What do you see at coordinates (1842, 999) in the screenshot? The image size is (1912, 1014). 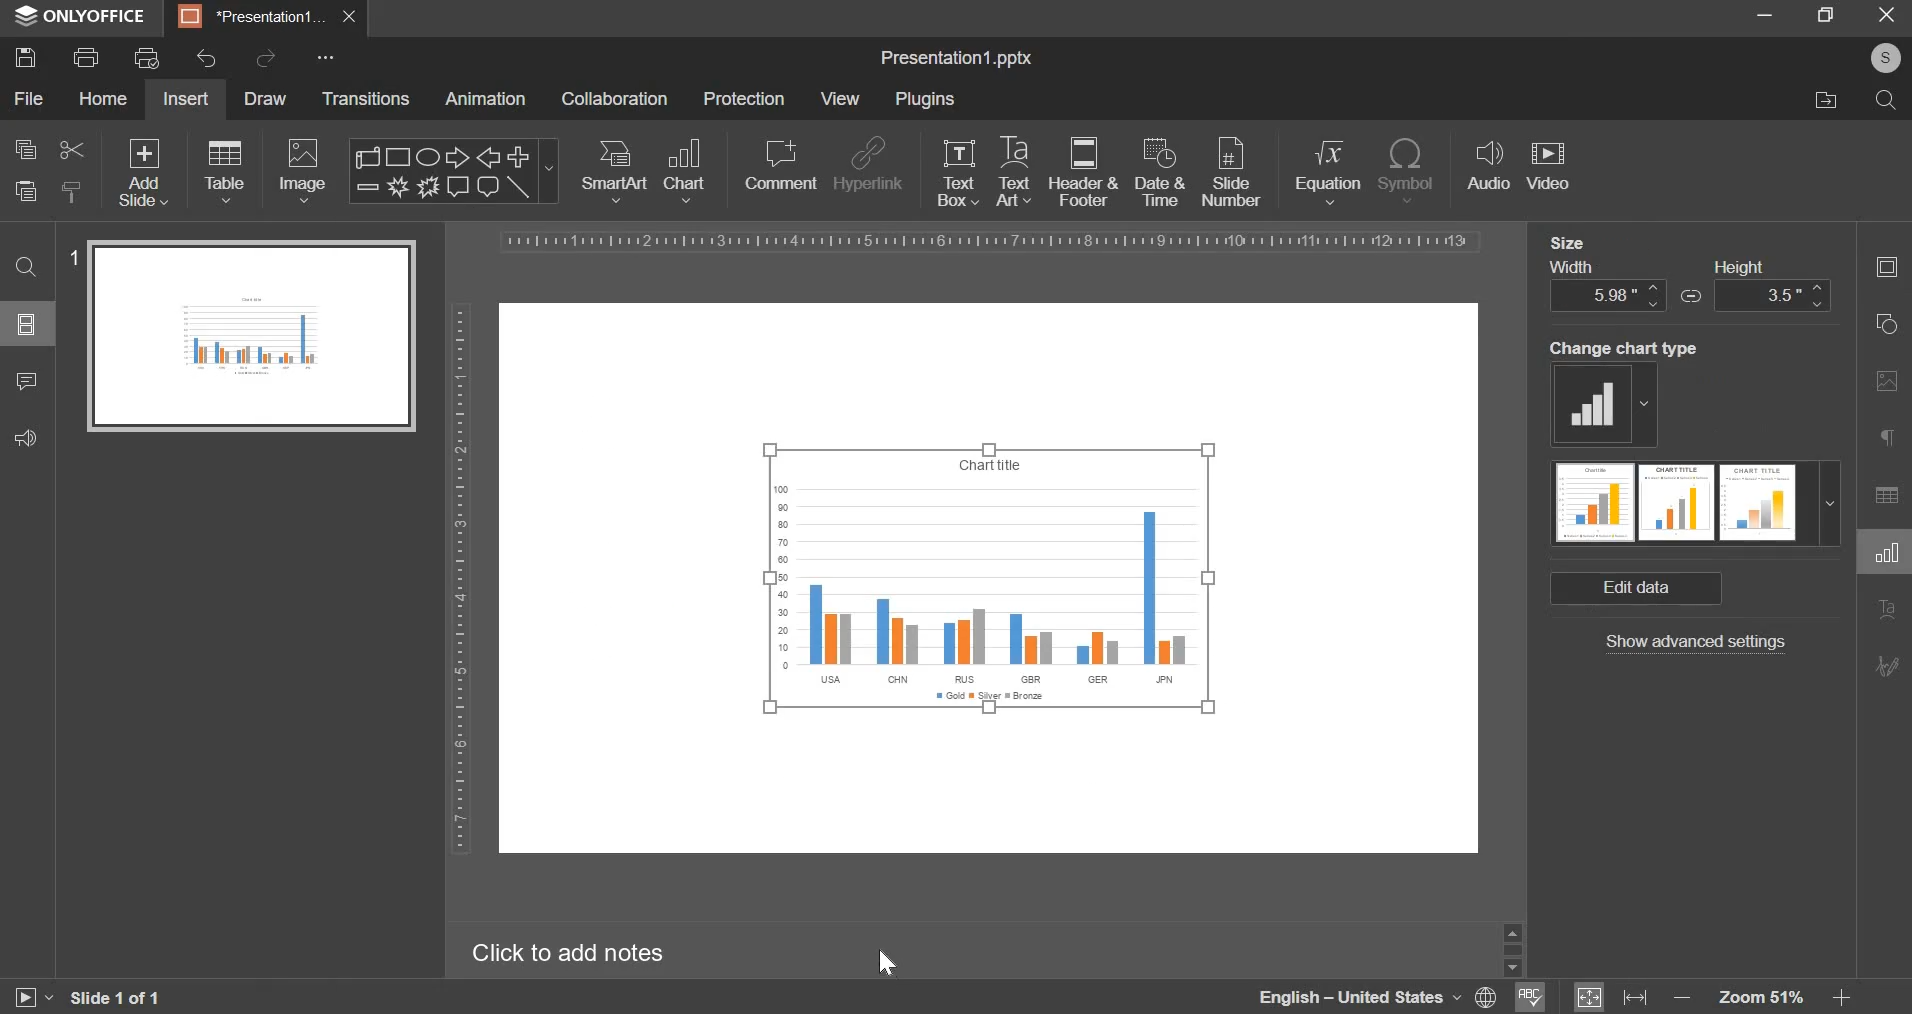 I see `zoom in` at bounding box center [1842, 999].